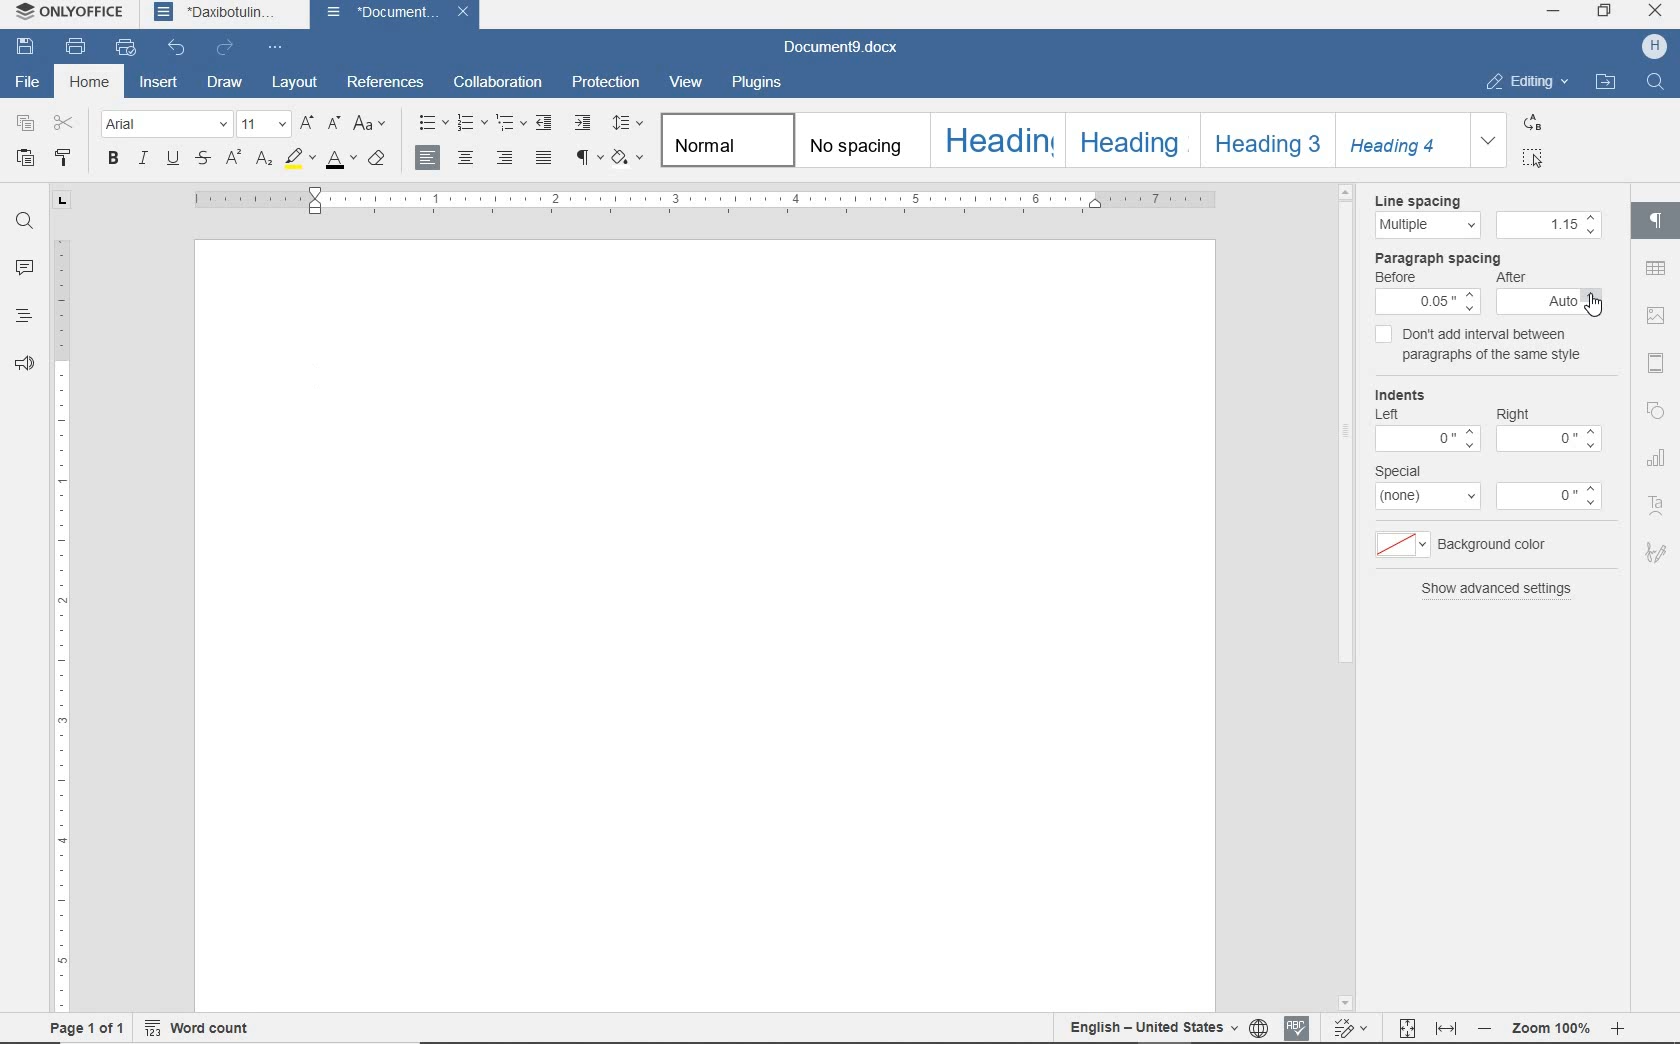 This screenshot has height=1044, width=1680. I want to click on header and footer, so click(1656, 362).